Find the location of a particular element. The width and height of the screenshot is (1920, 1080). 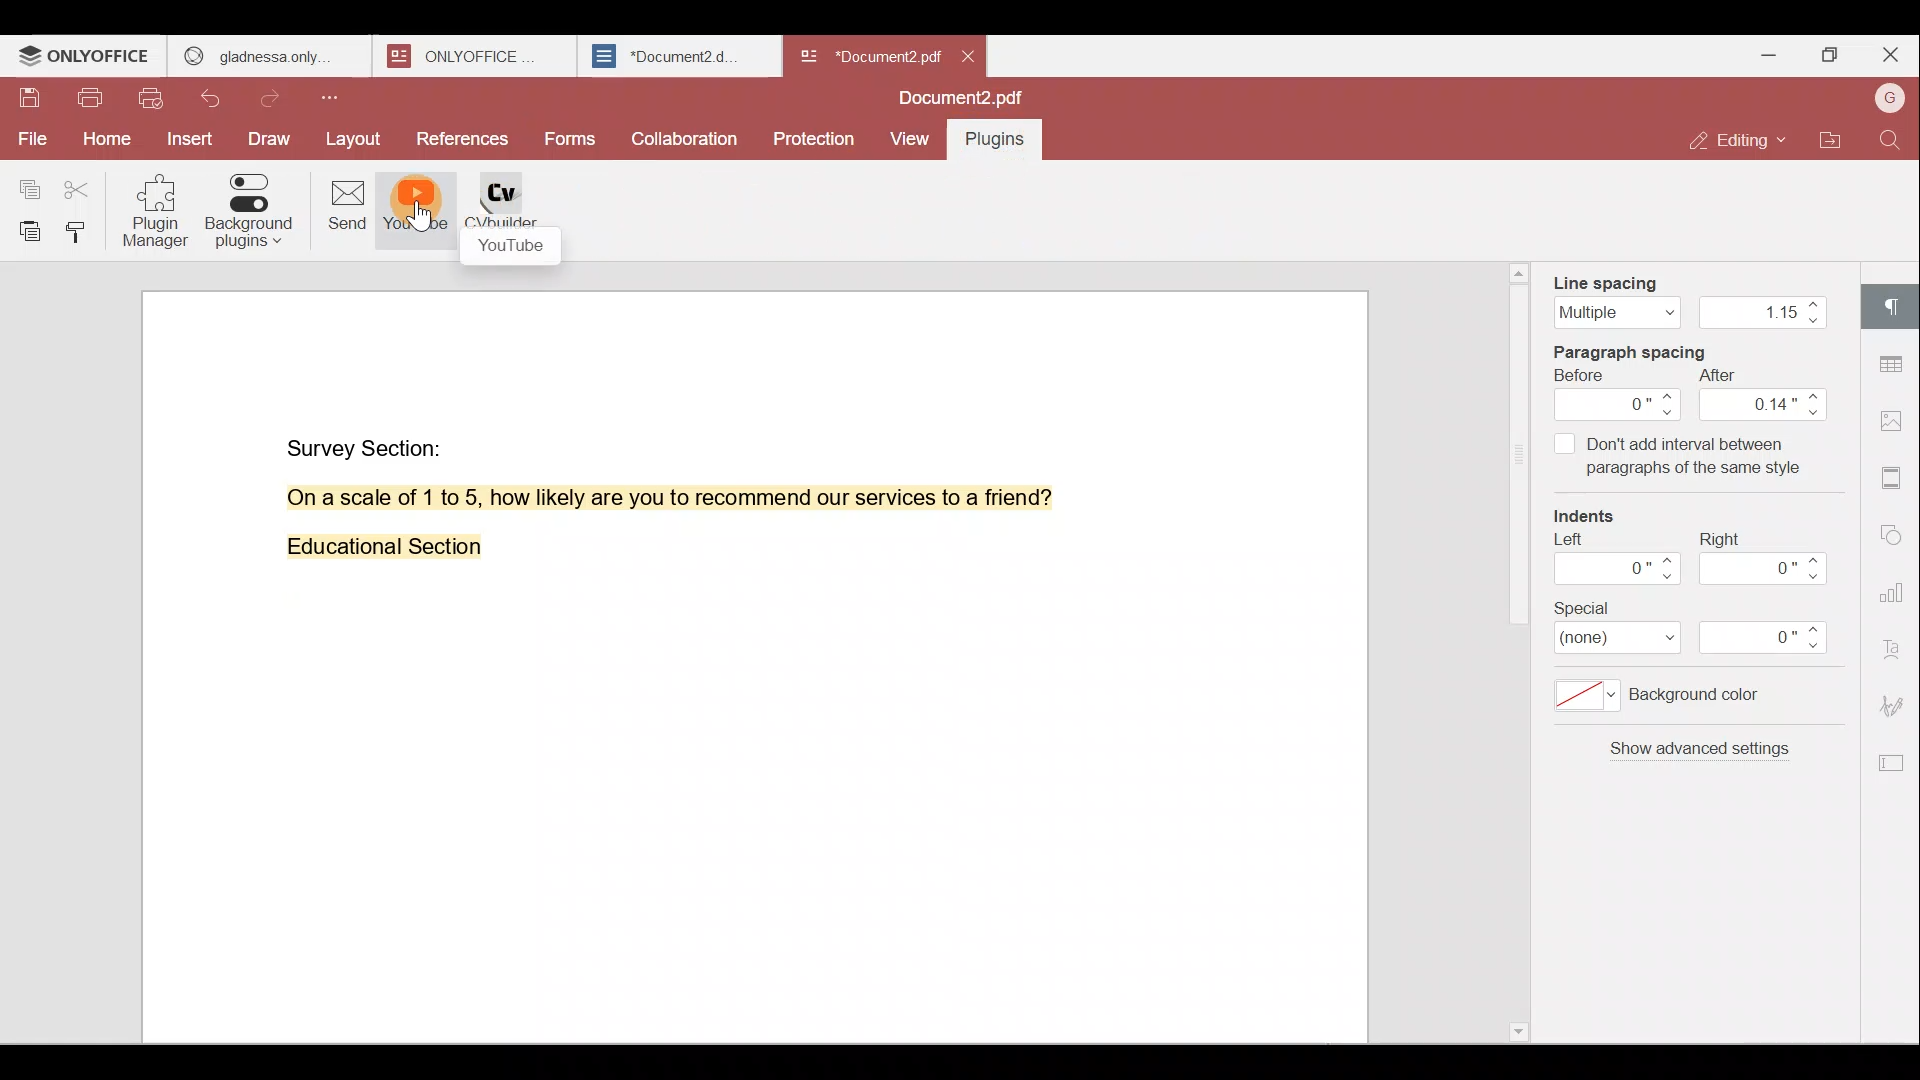

Educational Section is located at coordinates (376, 551).